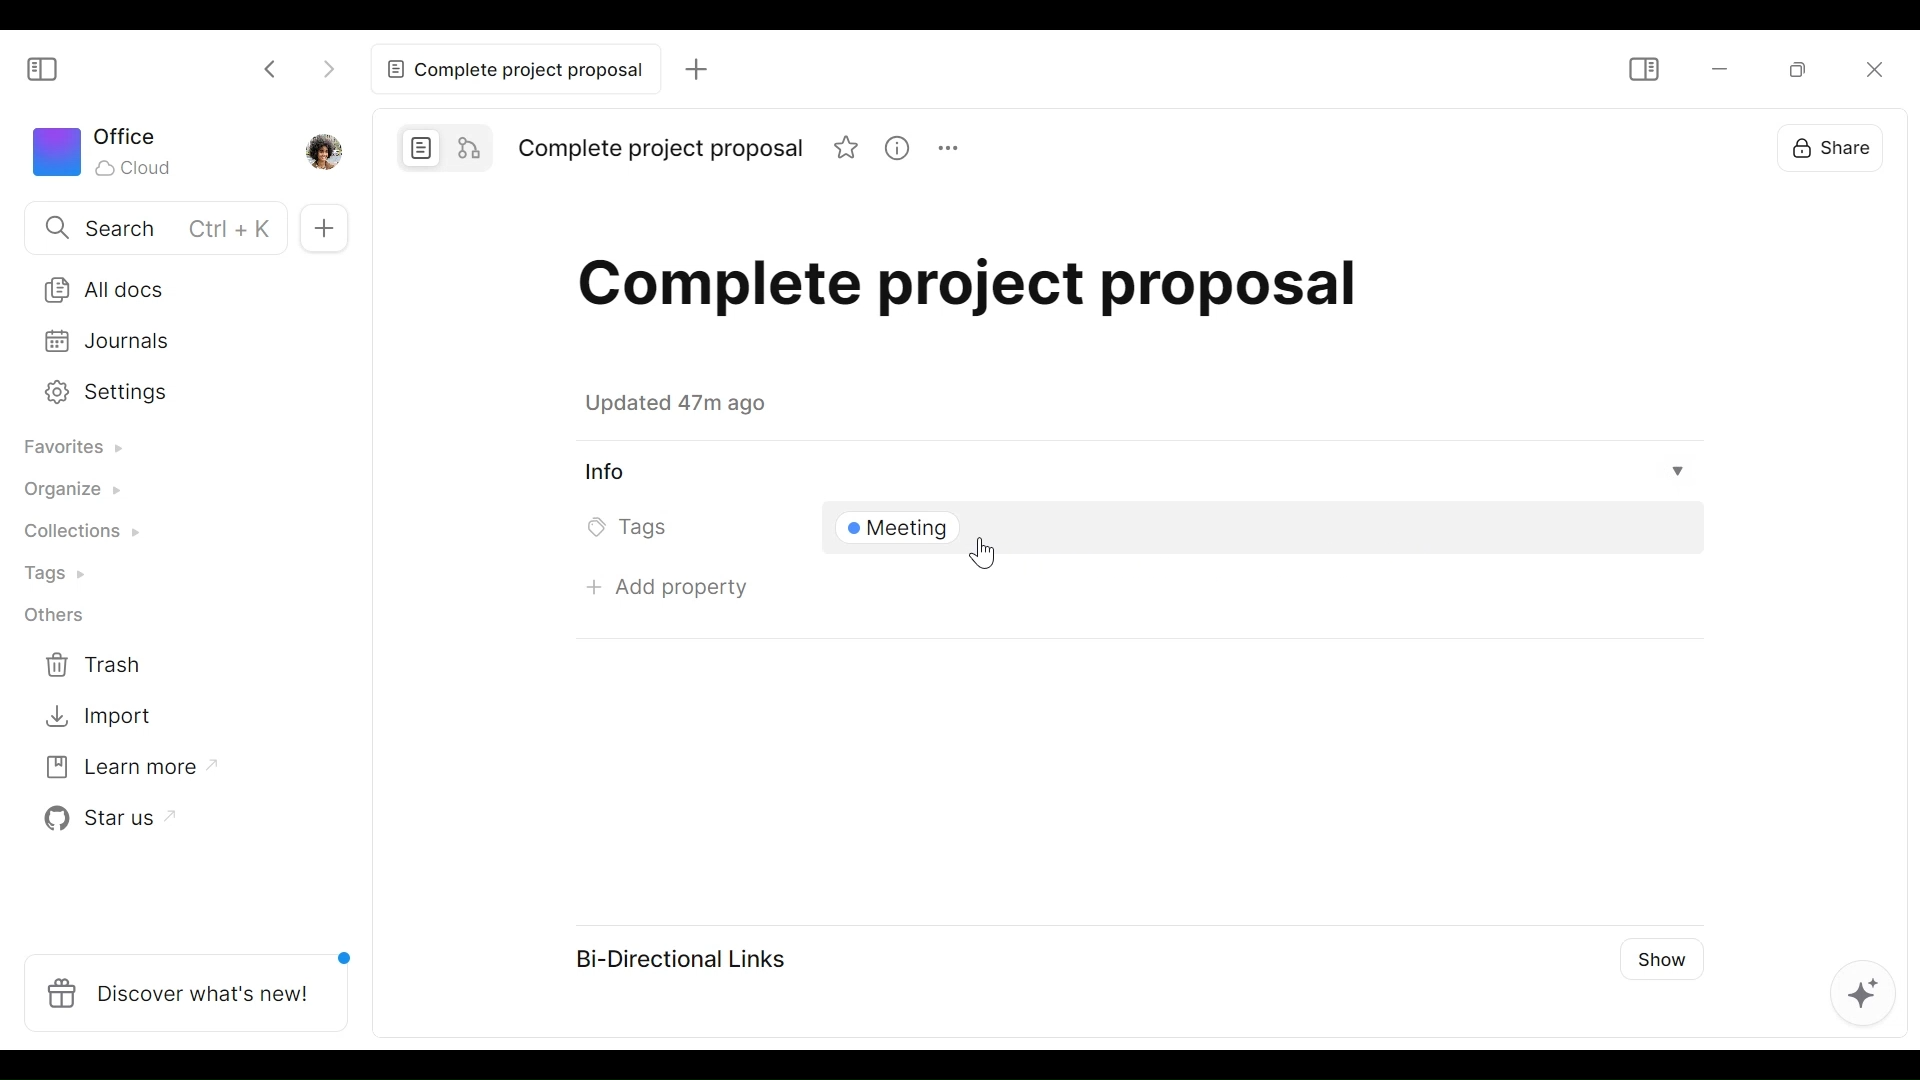 Image resolution: width=1920 pixels, height=1080 pixels. What do you see at coordinates (85, 534) in the screenshot?
I see `Collections` at bounding box center [85, 534].